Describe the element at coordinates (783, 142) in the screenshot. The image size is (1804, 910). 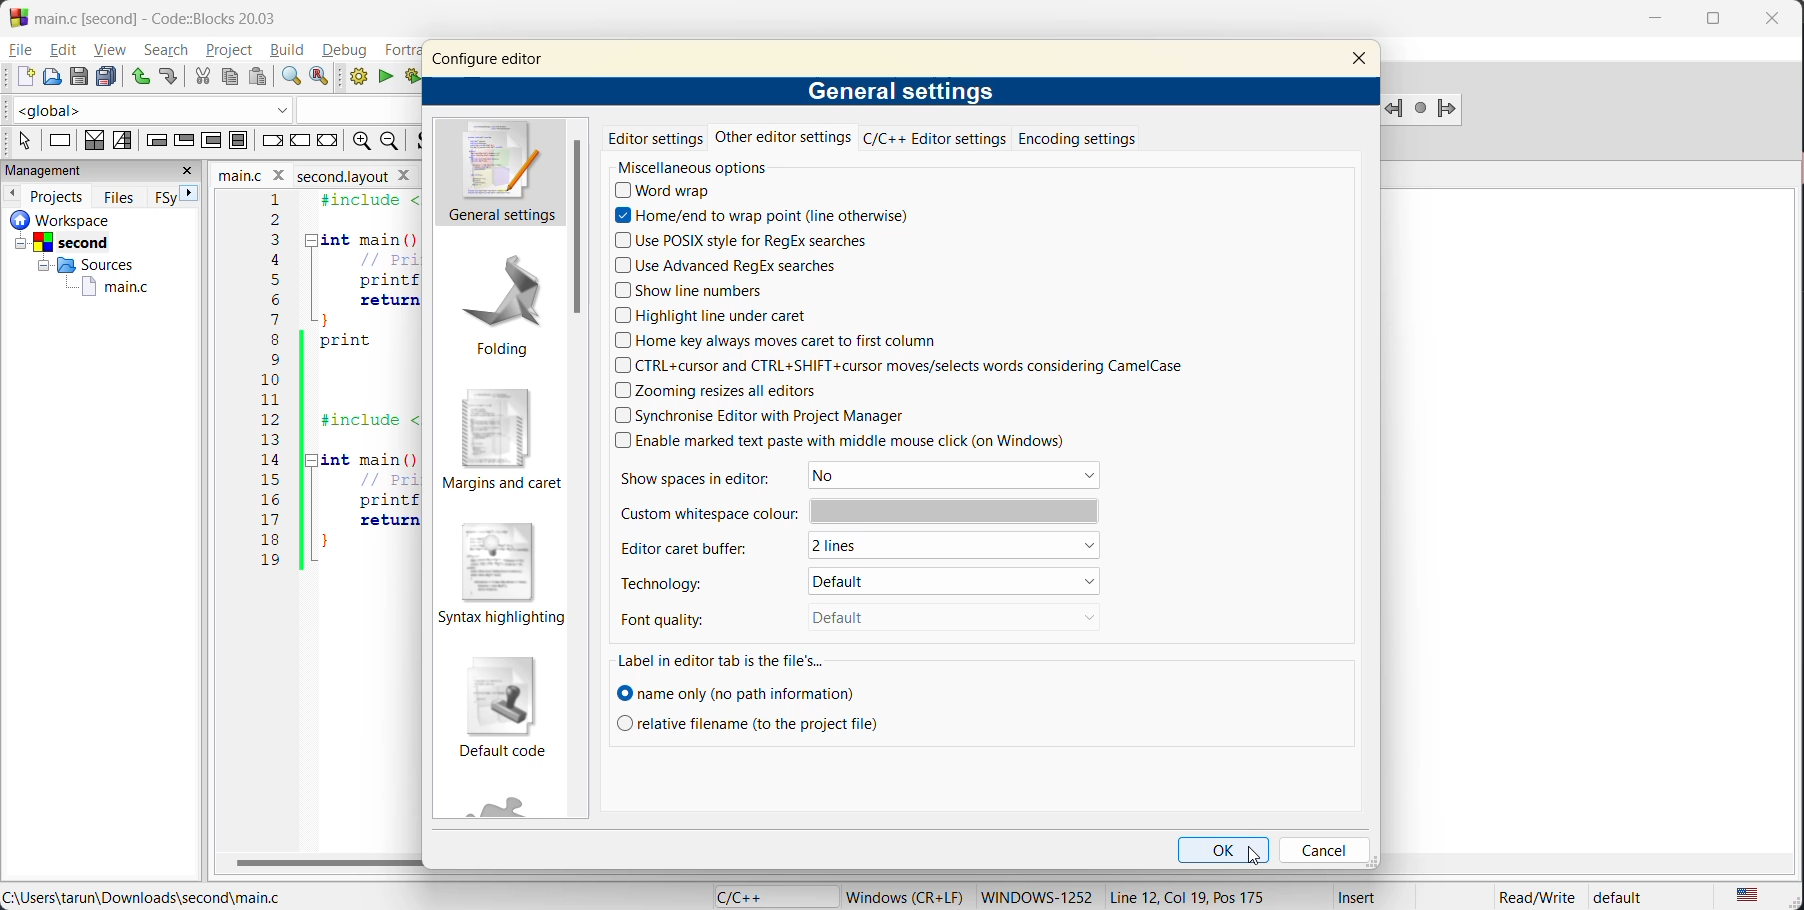
I see `other editor settings` at that location.